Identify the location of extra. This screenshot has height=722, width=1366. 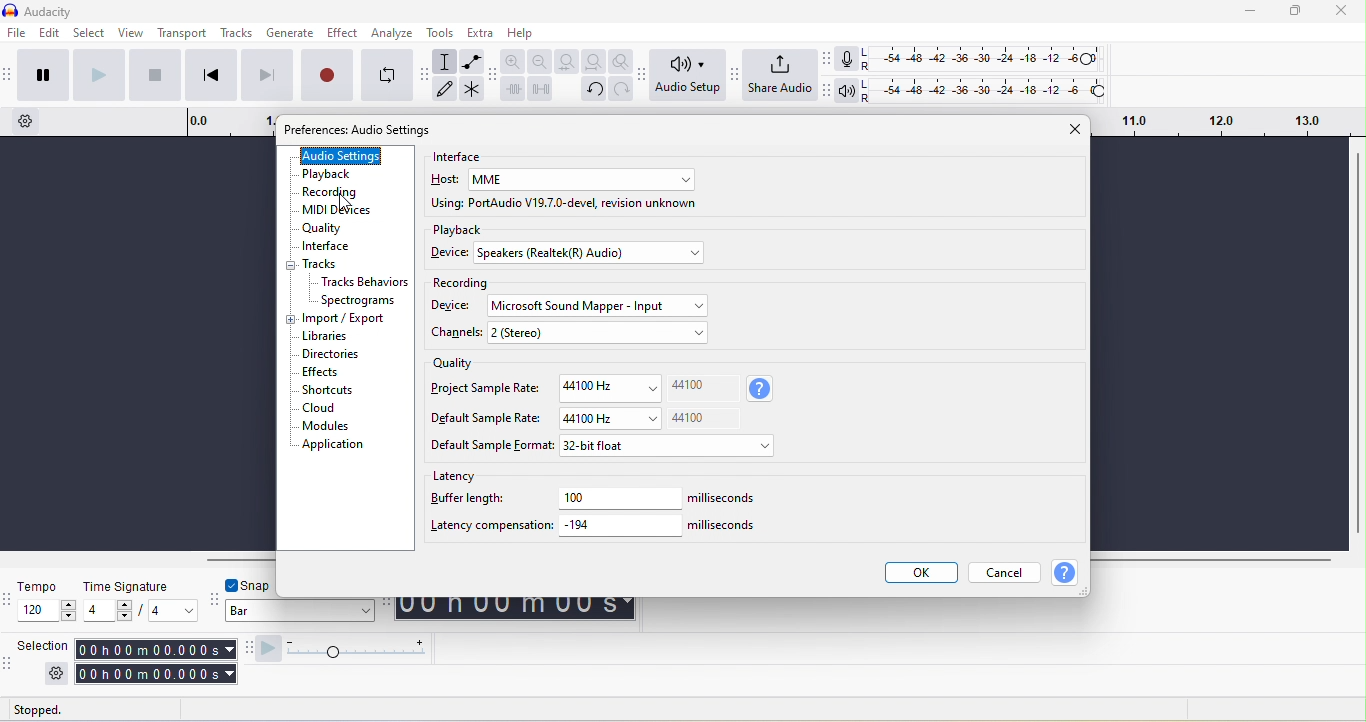
(479, 32).